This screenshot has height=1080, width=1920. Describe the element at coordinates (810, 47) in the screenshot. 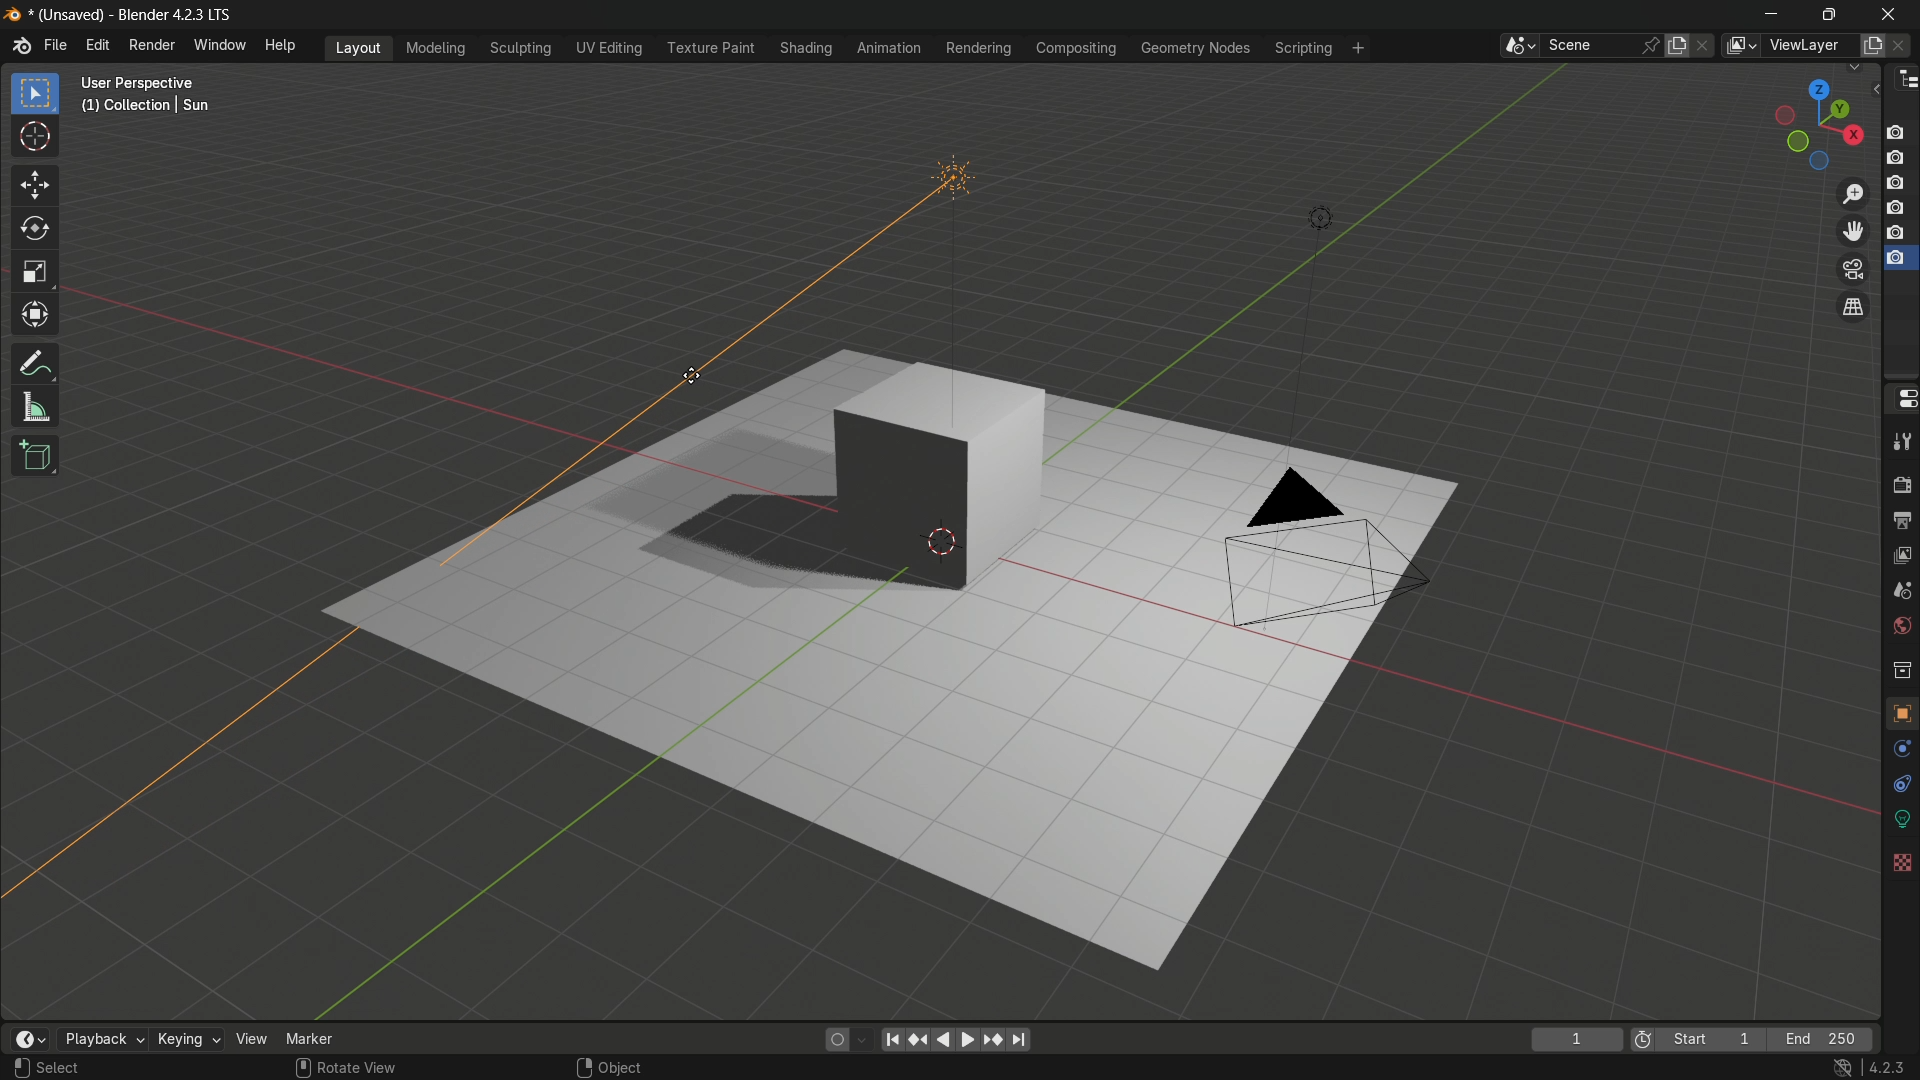

I see `shading` at that location.